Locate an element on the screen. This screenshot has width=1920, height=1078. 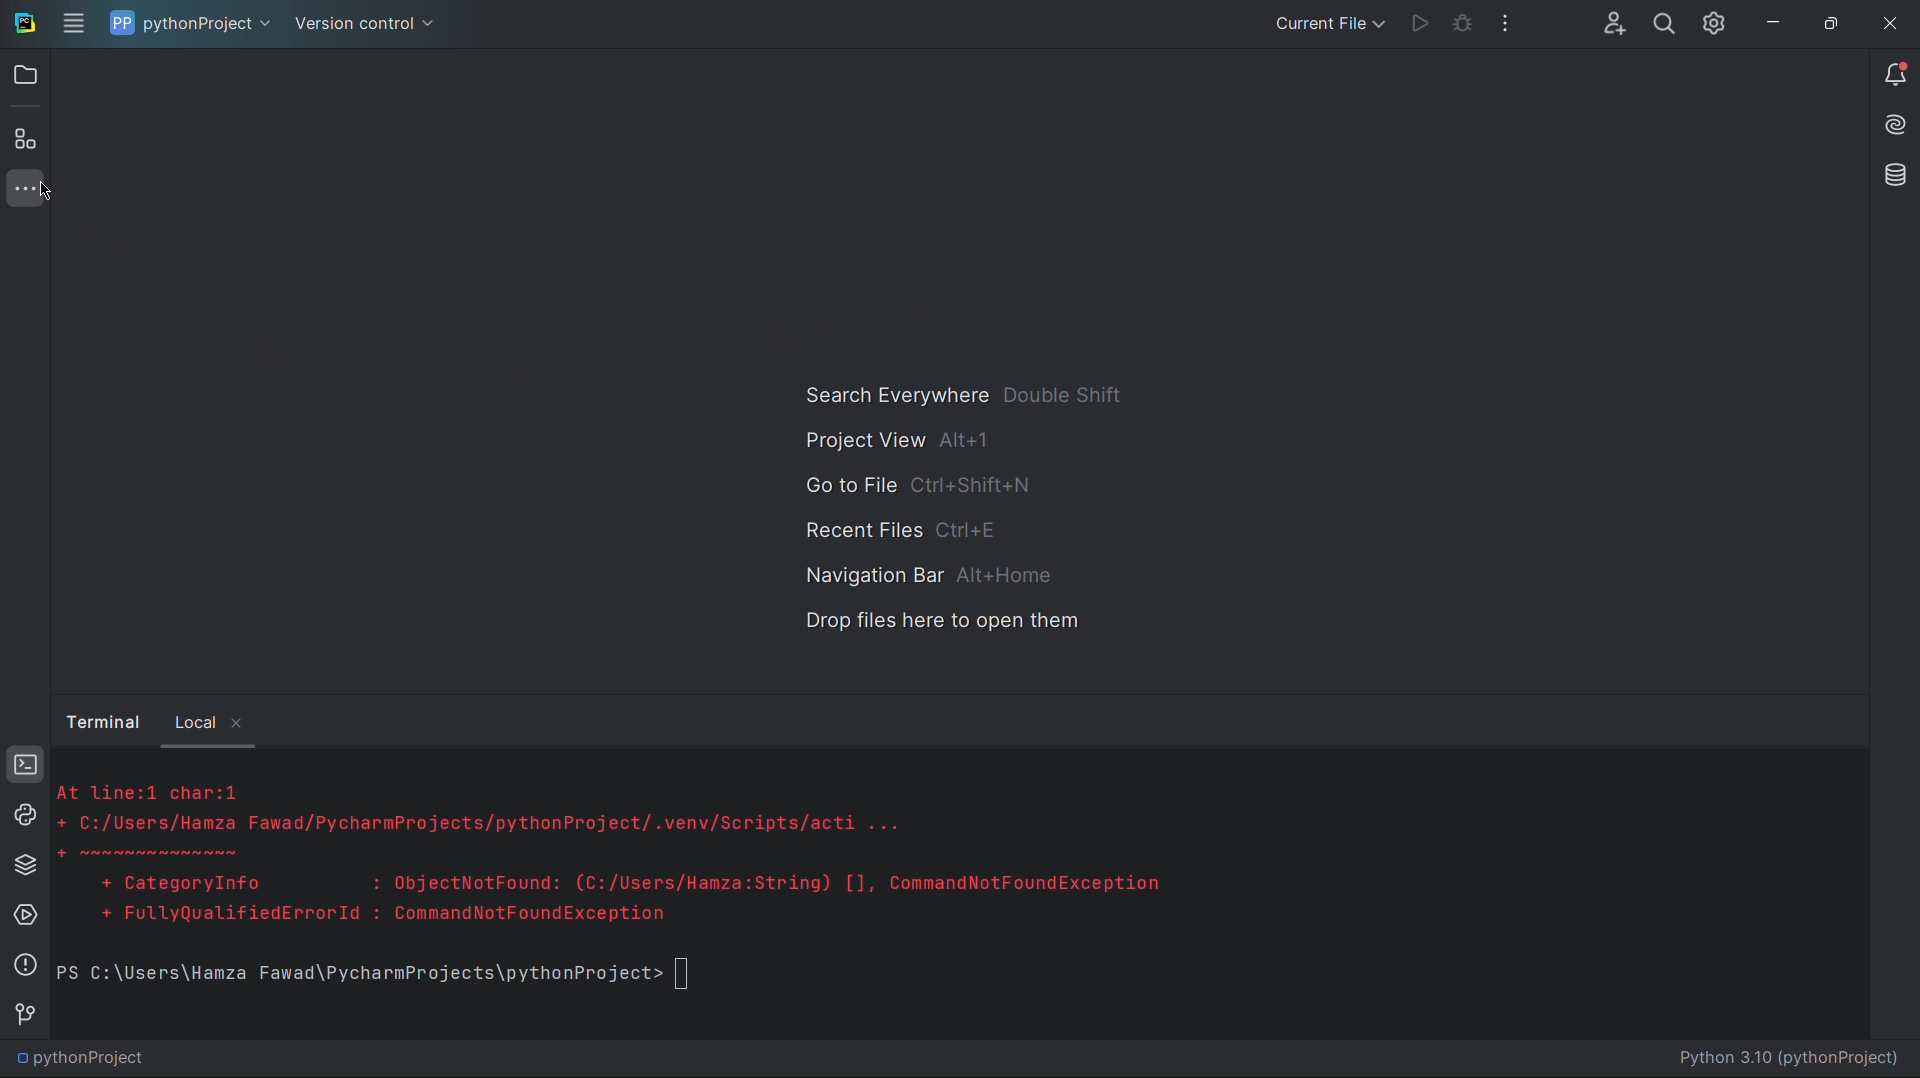
pythonProject is located at coordinates (192, 25).